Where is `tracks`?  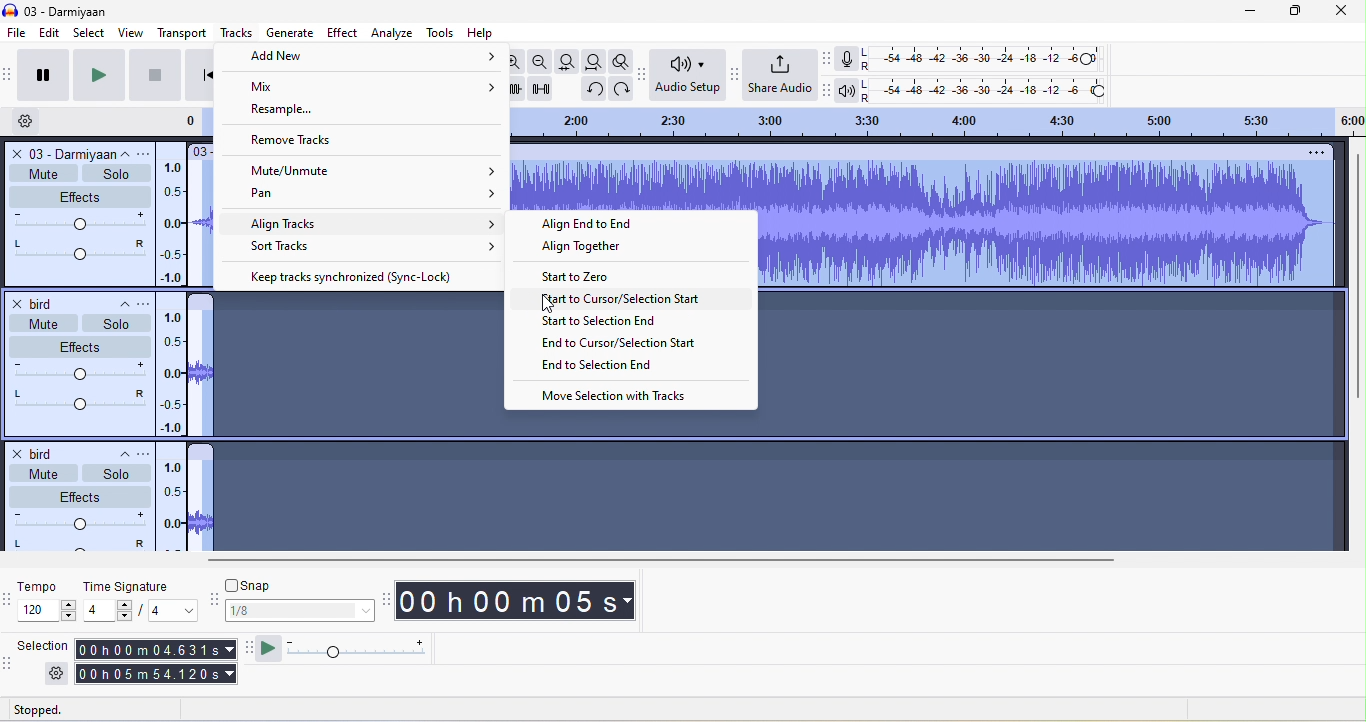 tracks is located at coordinates (234, 33).